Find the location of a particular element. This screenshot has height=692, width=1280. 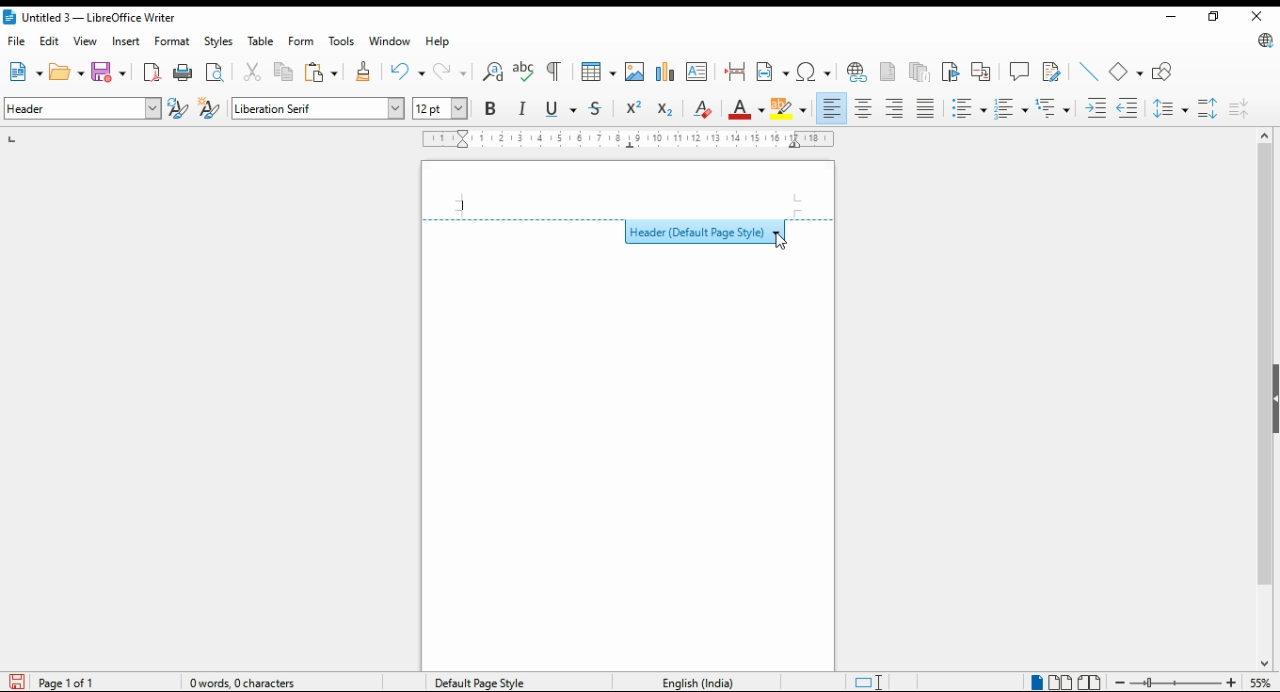

zoom factor is located at coordinates (1261, 682).